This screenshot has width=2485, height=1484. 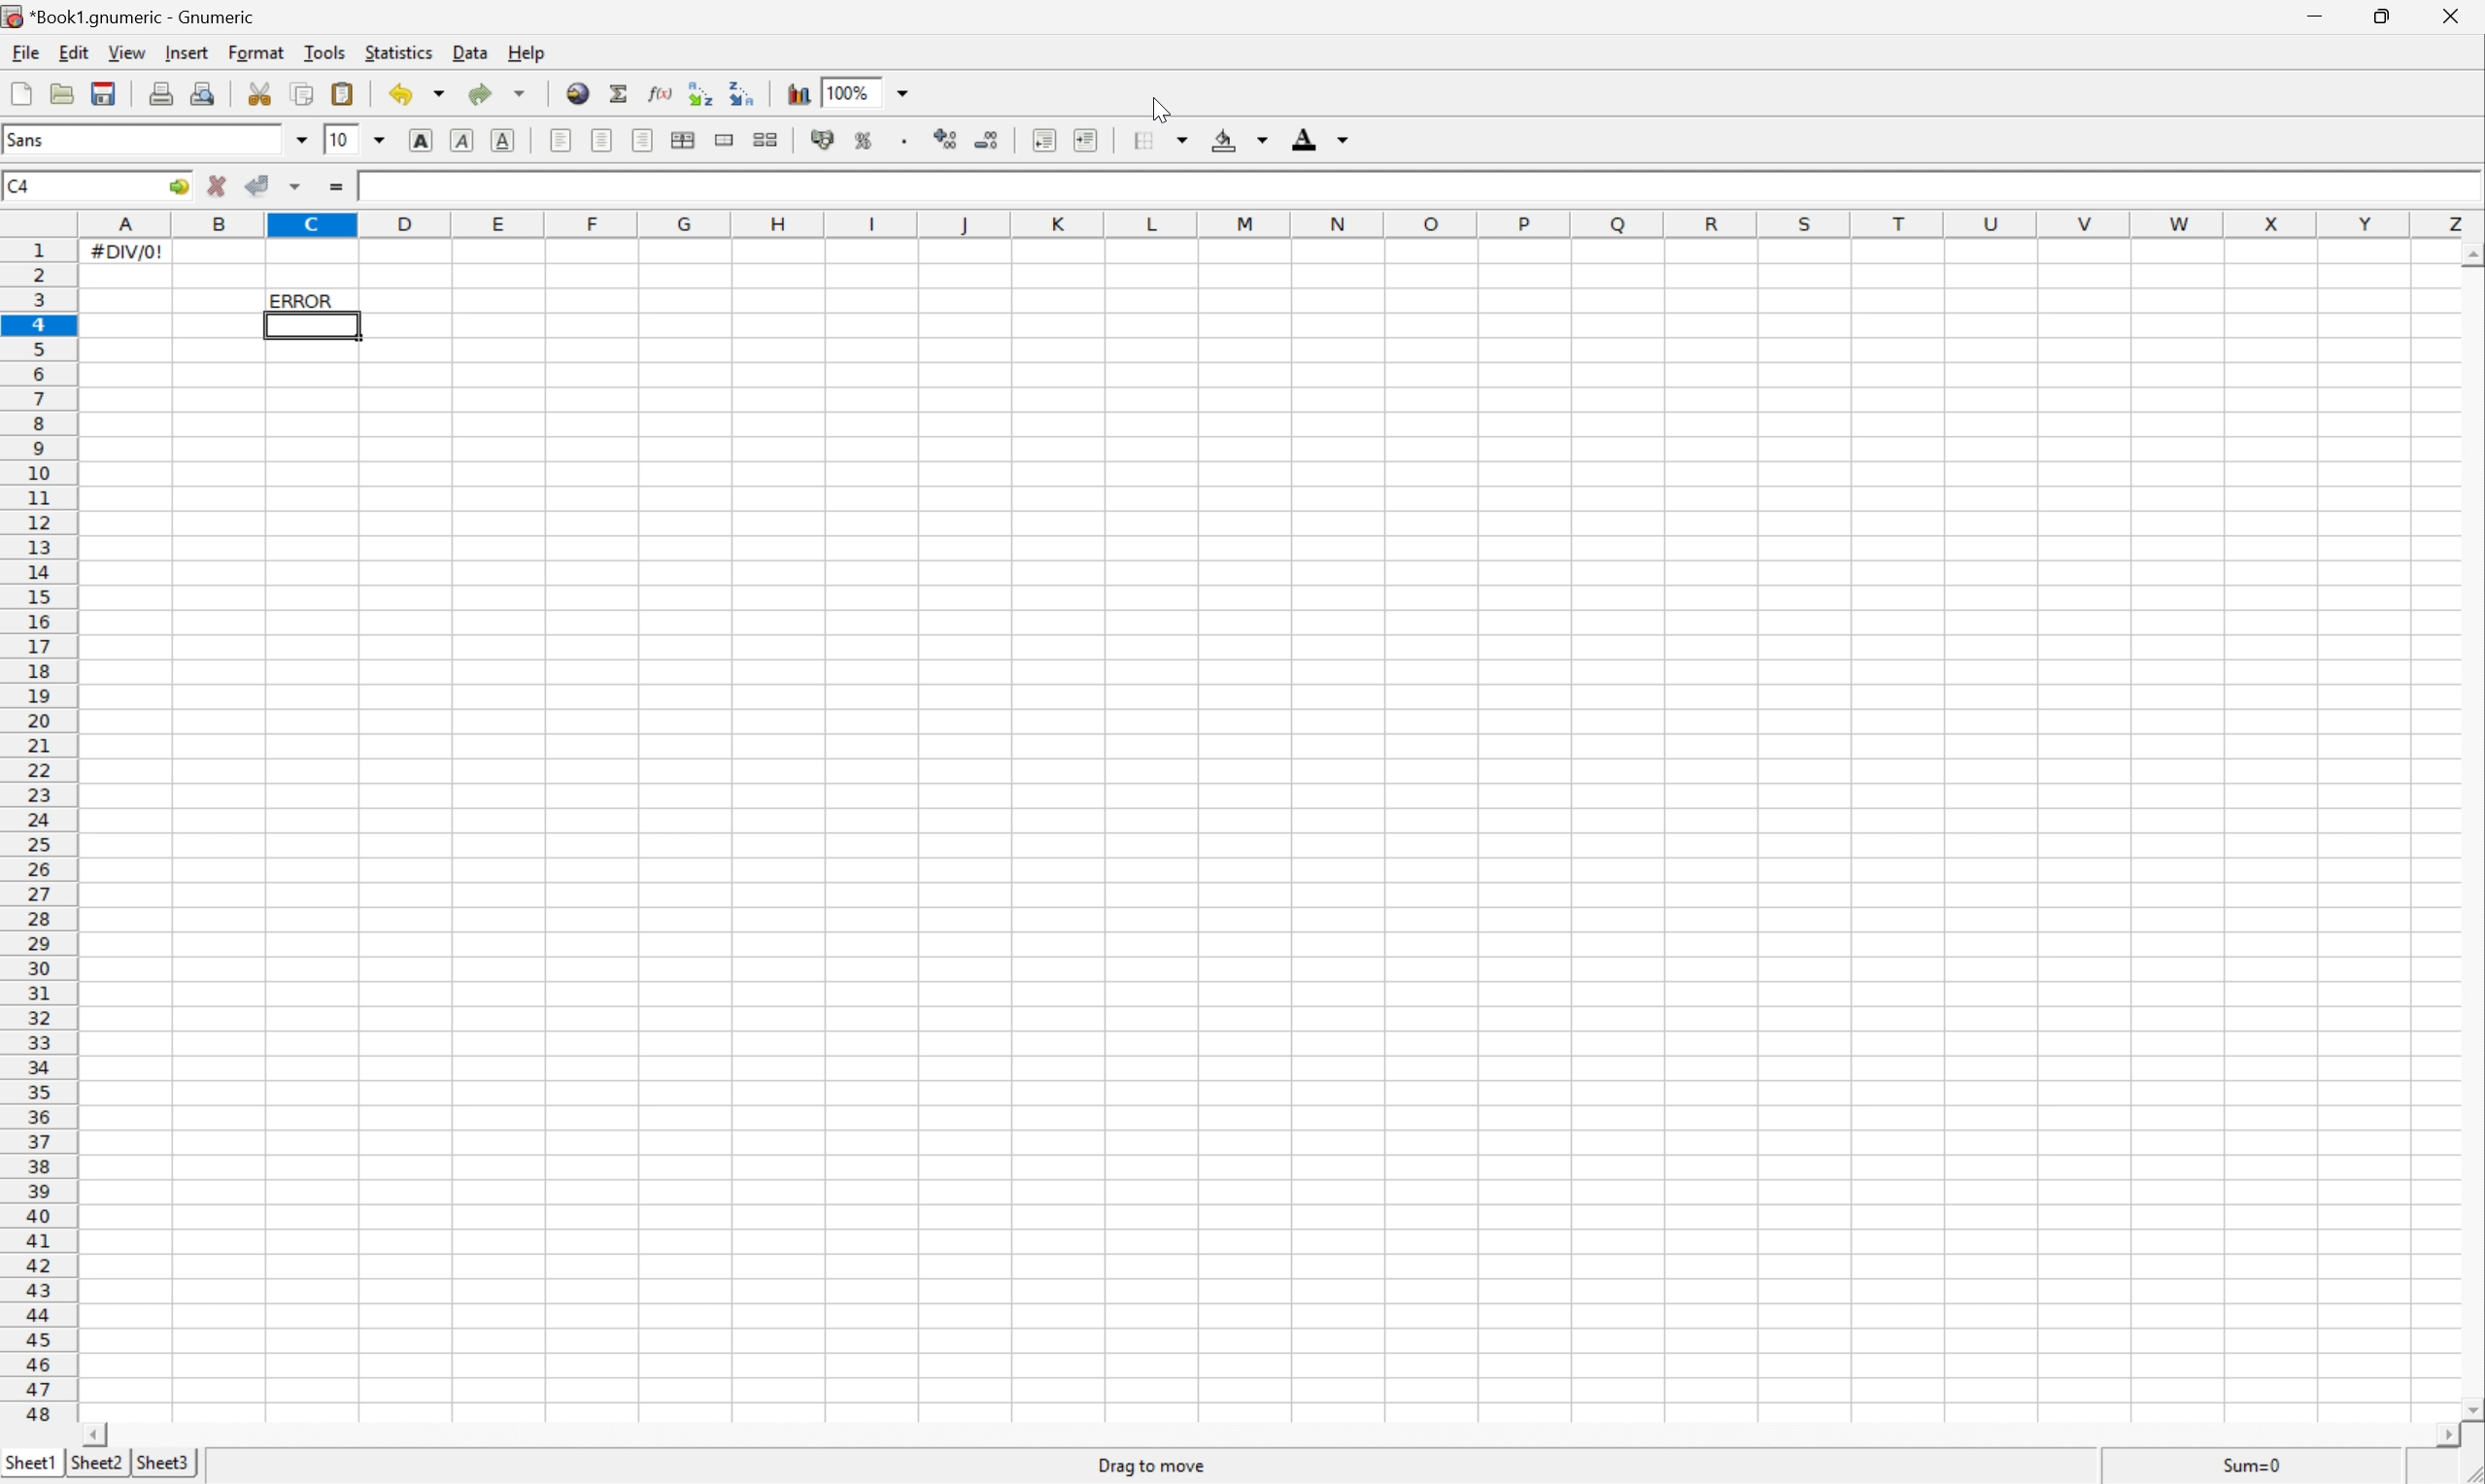 What do you see at coordinates (20, 94) in the screenshot?
I see ` Create new workbook` at bounding box center [20, 94].